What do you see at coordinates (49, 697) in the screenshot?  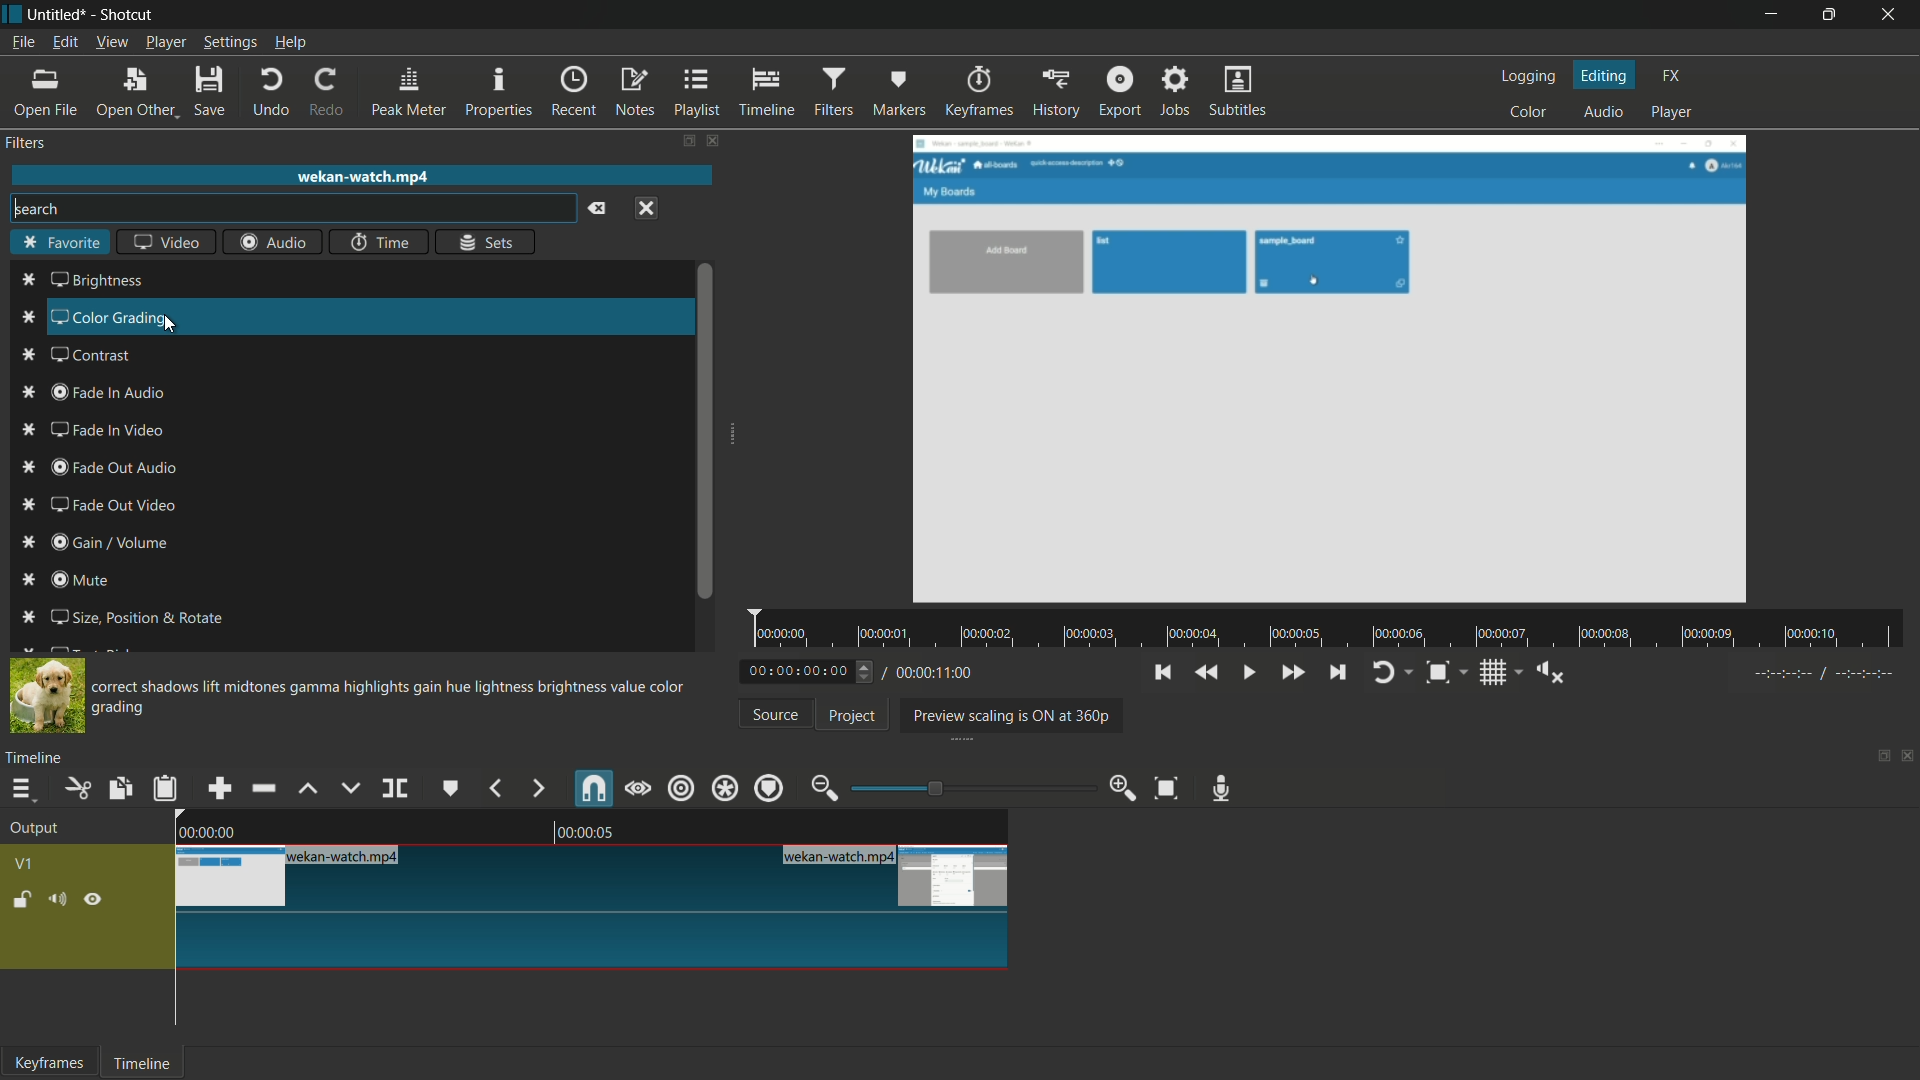 I see `preview filter` at bounding box center [49, 697].